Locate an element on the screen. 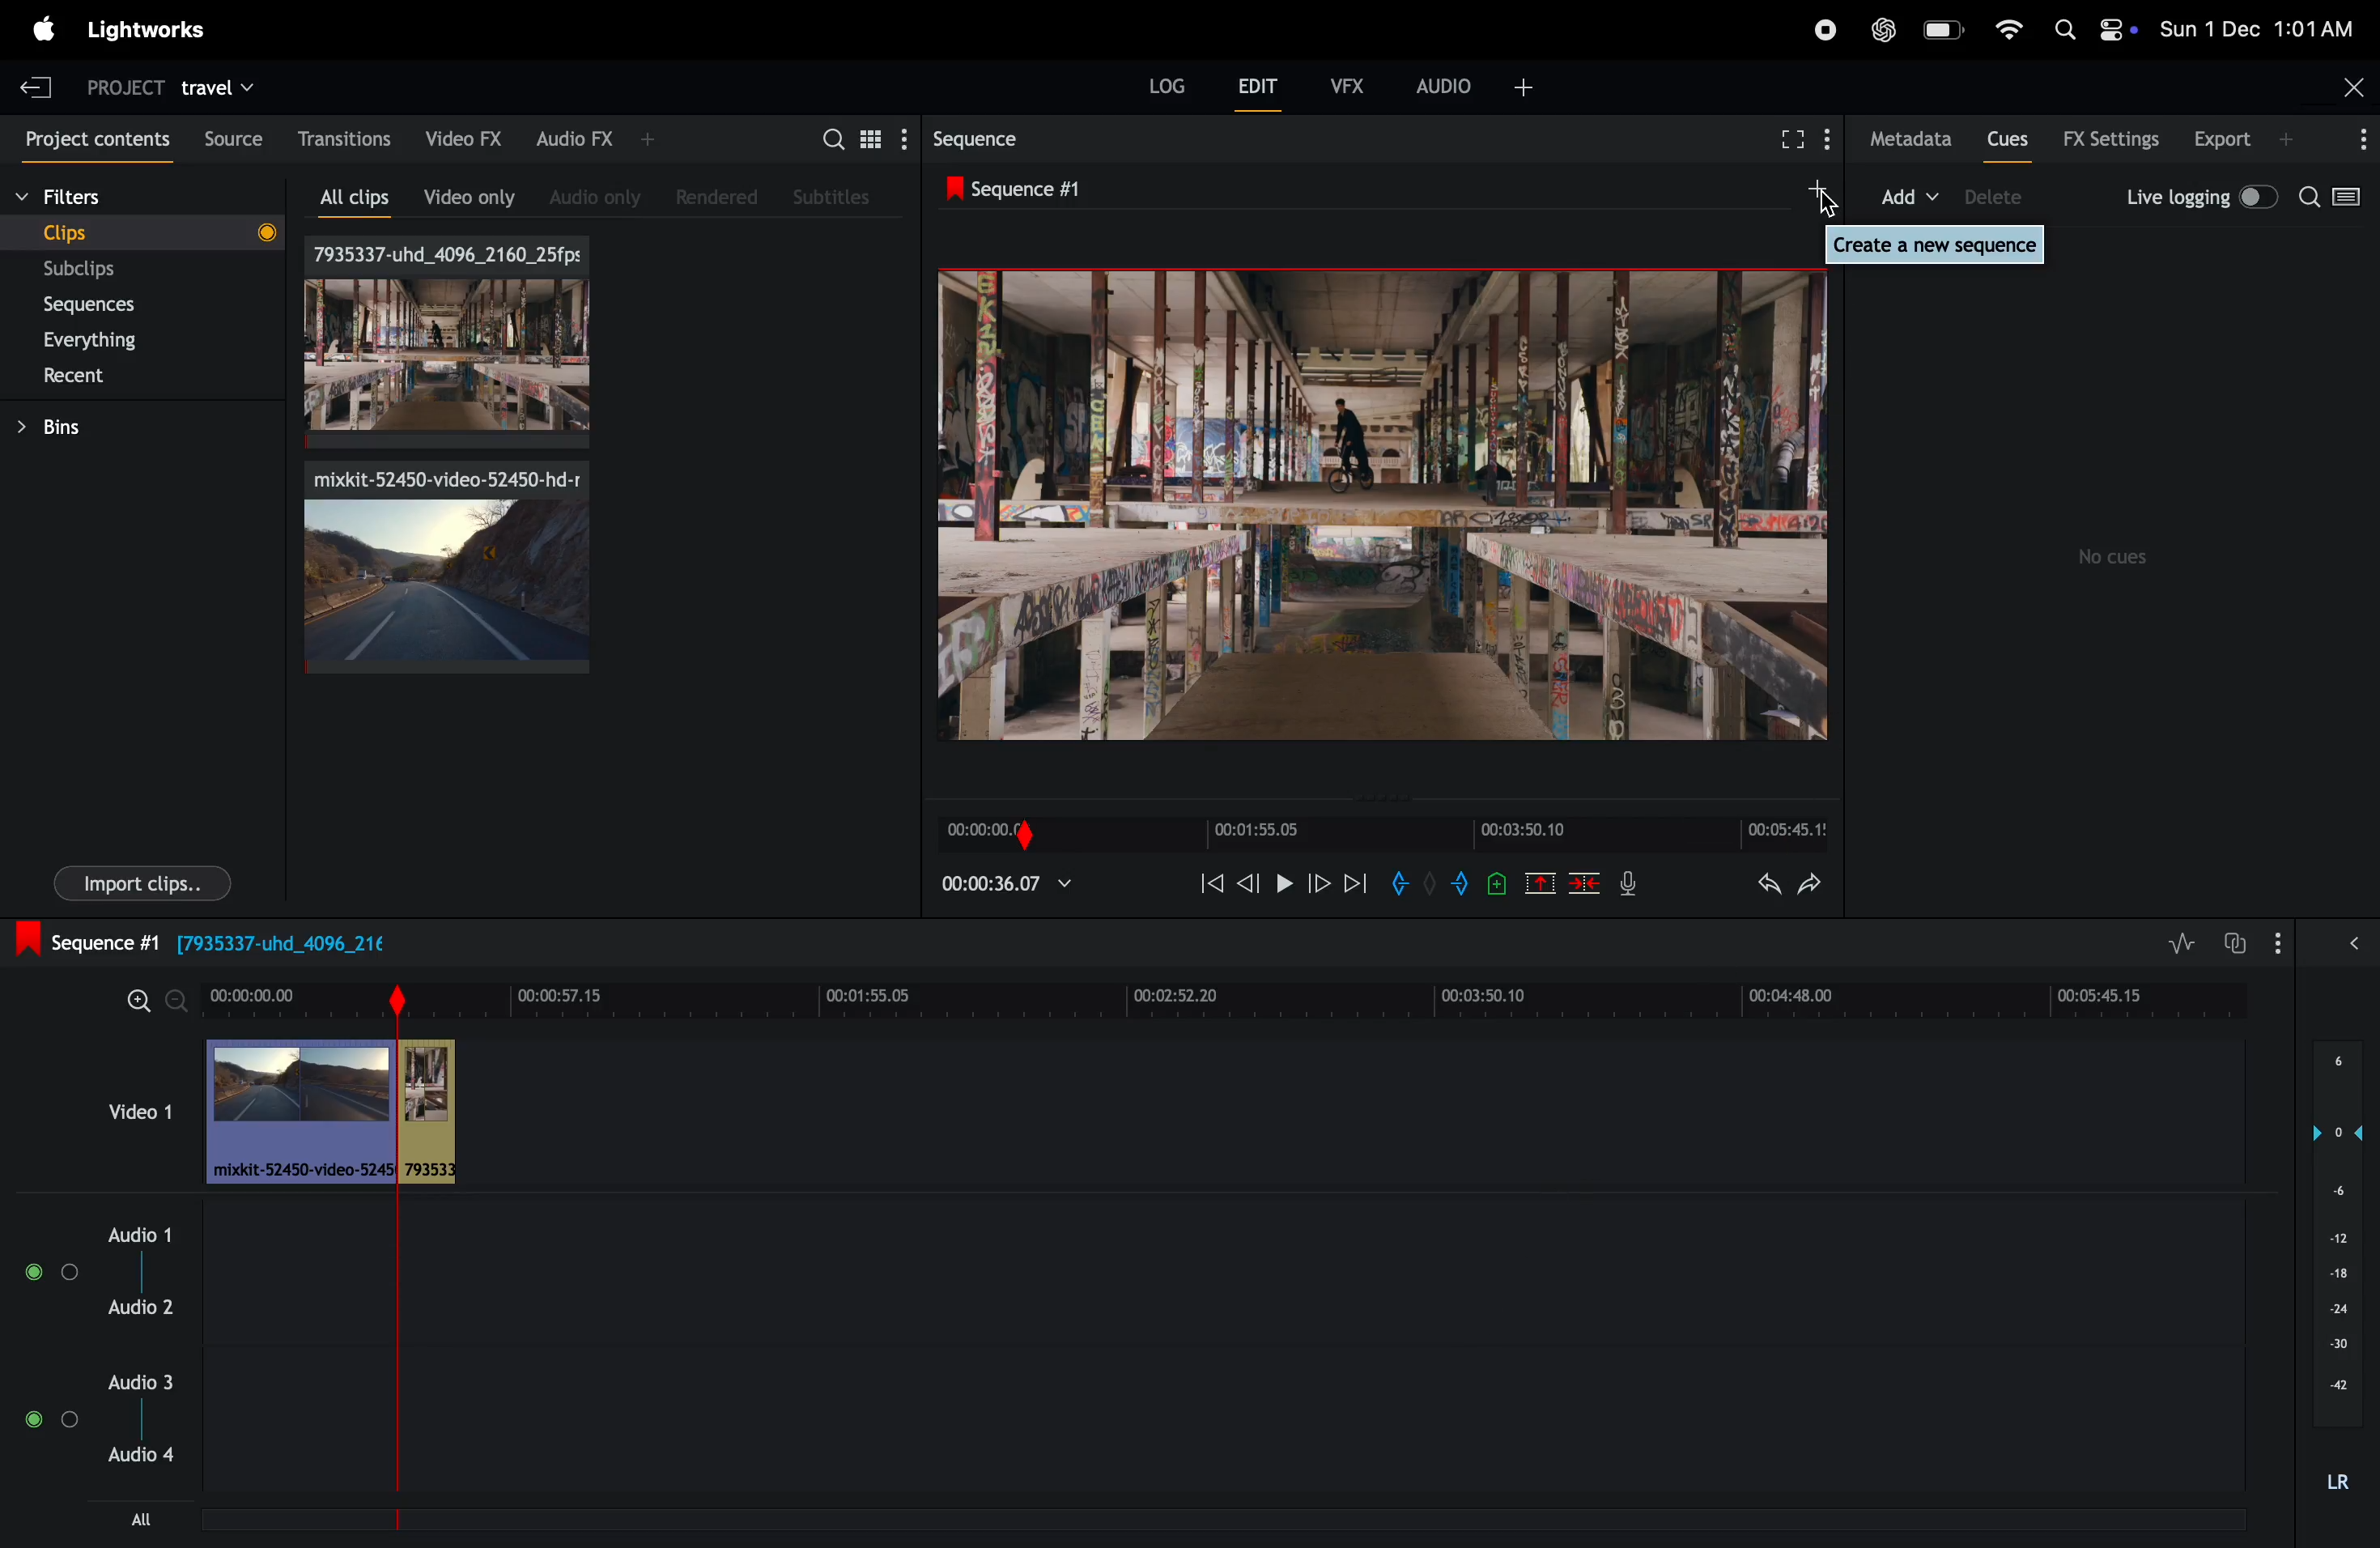  lightworks is located at coordinates (160, 29).